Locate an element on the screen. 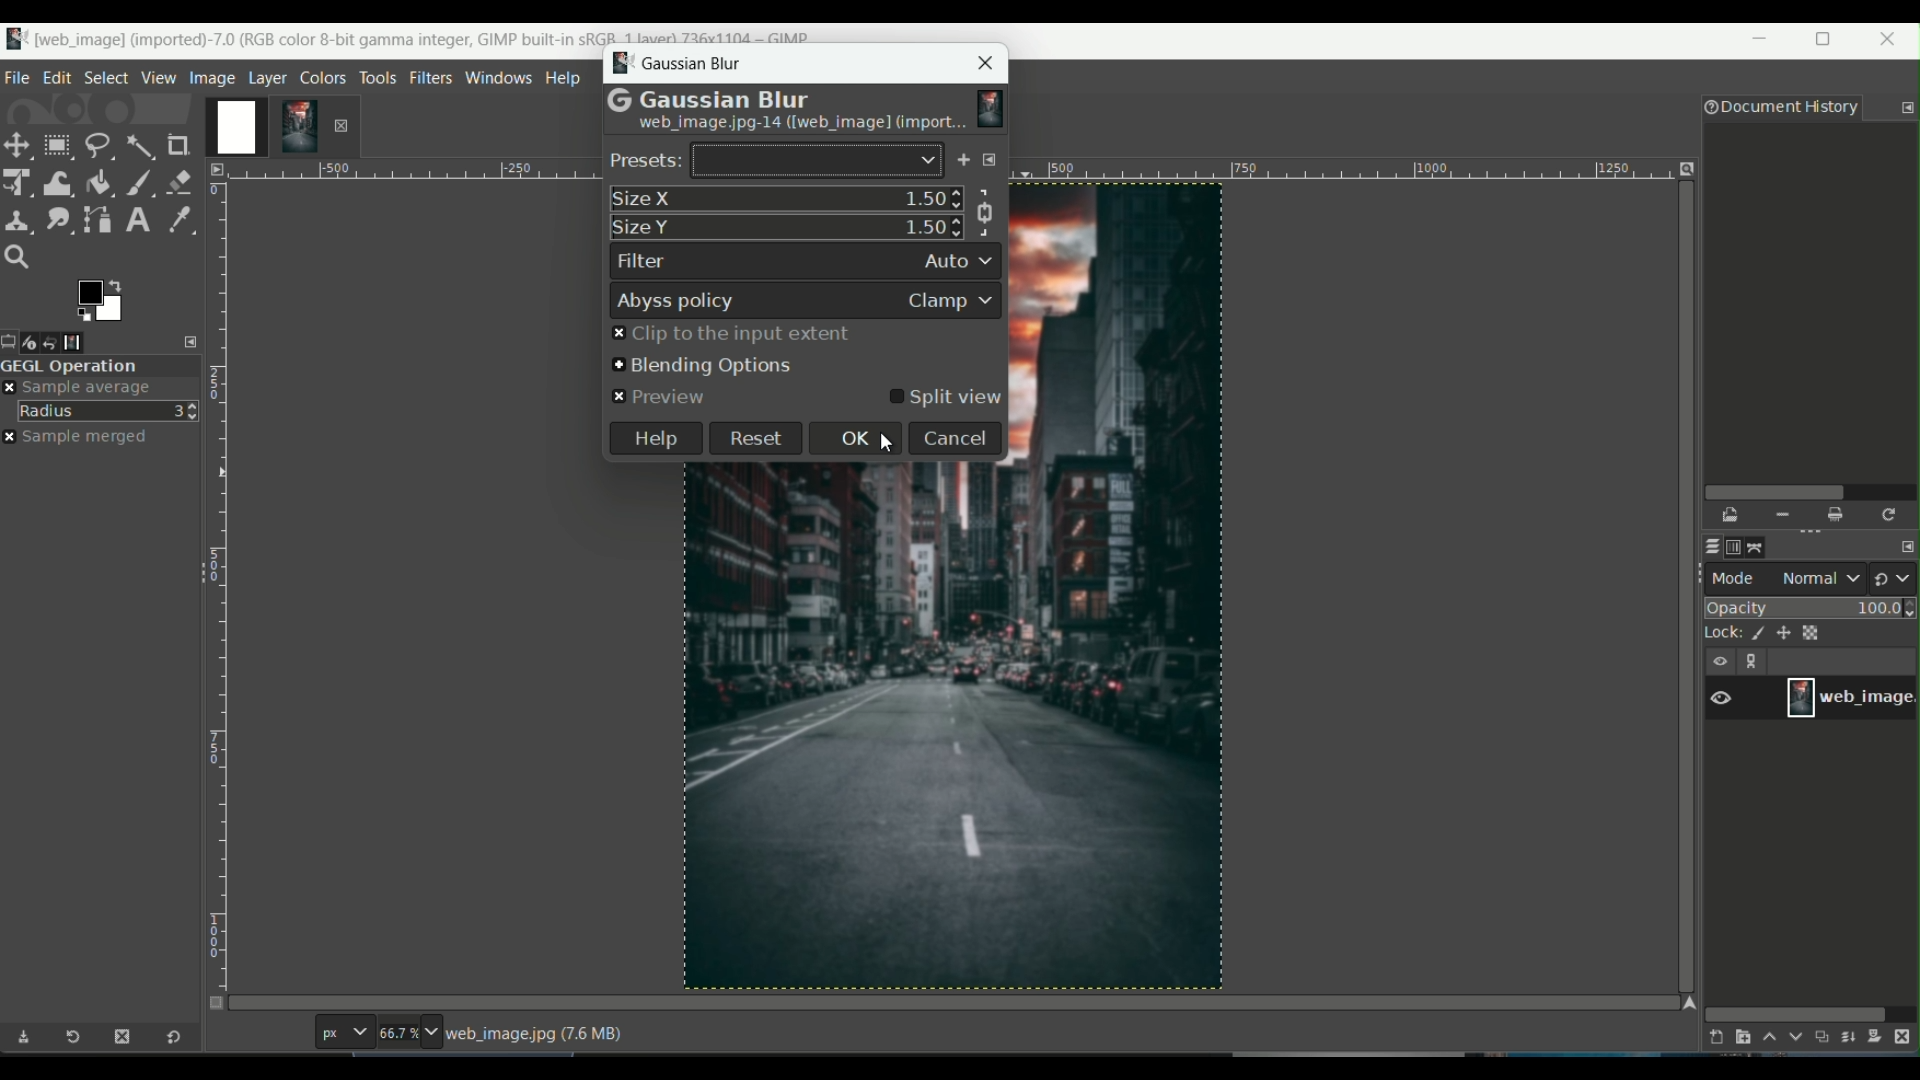  restore tool preset is located at coordinates (79, 1040).